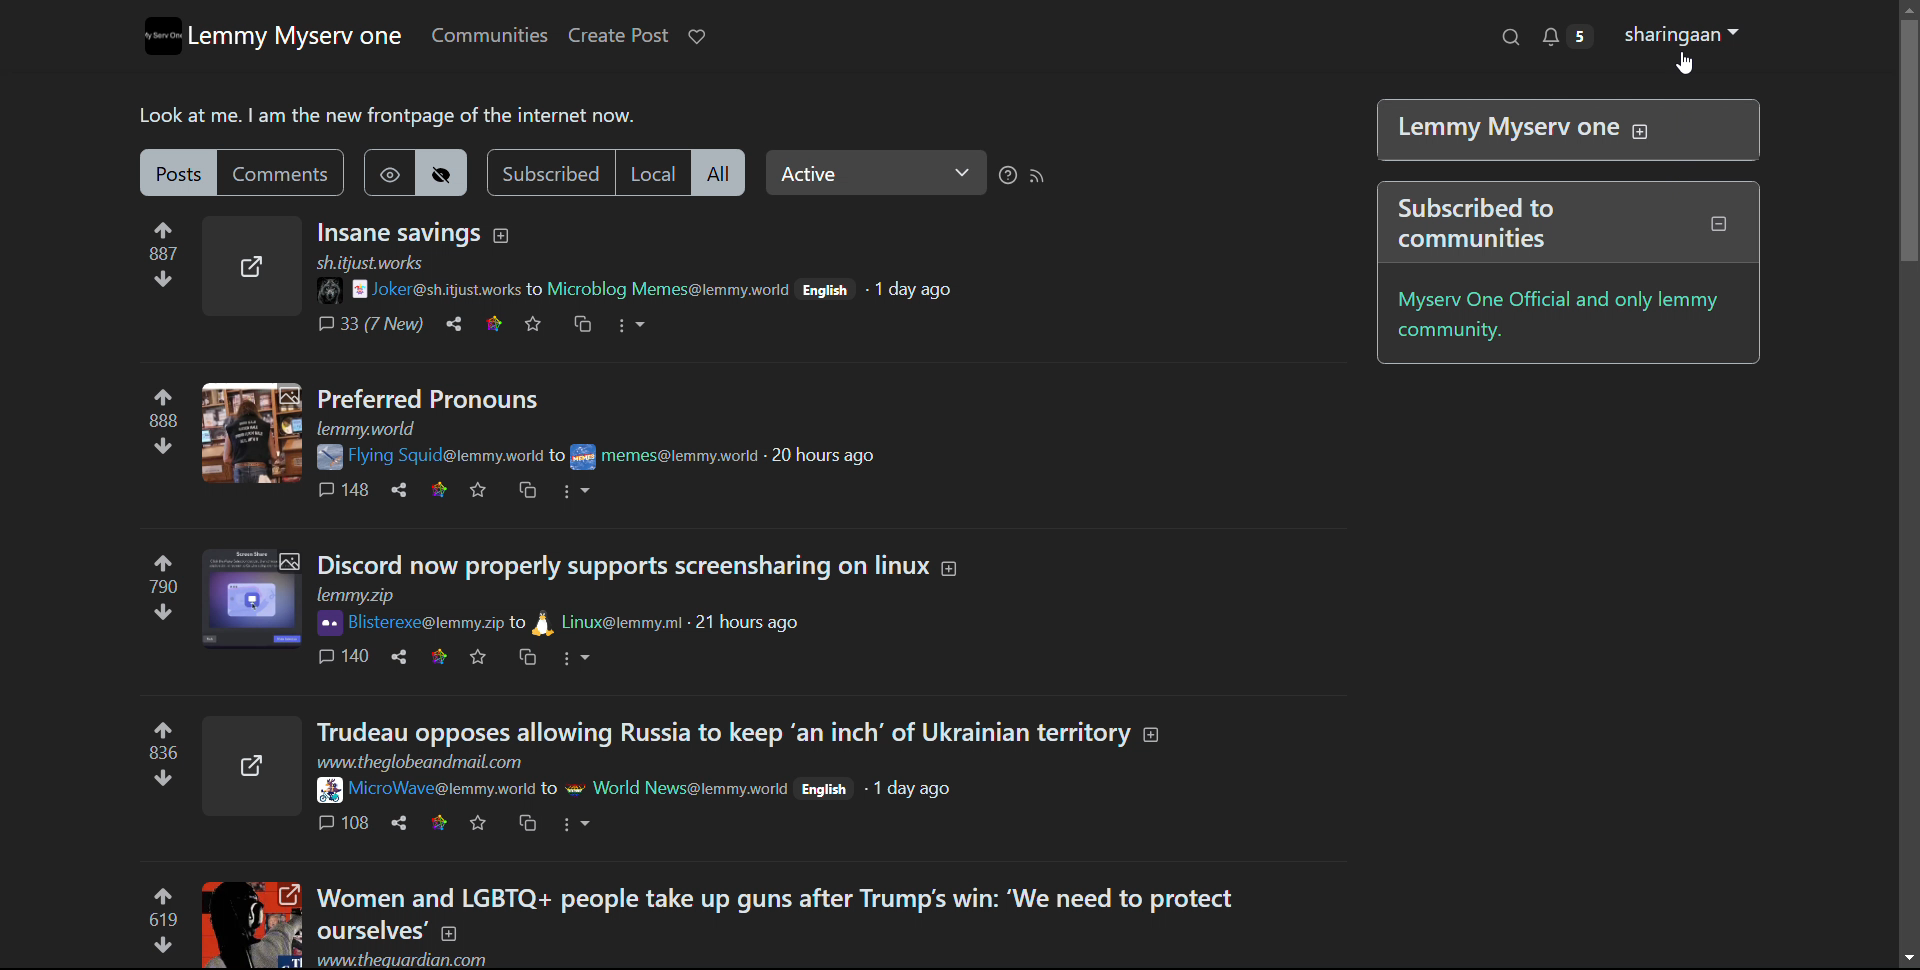  I want to click on options, so click(577, 658).